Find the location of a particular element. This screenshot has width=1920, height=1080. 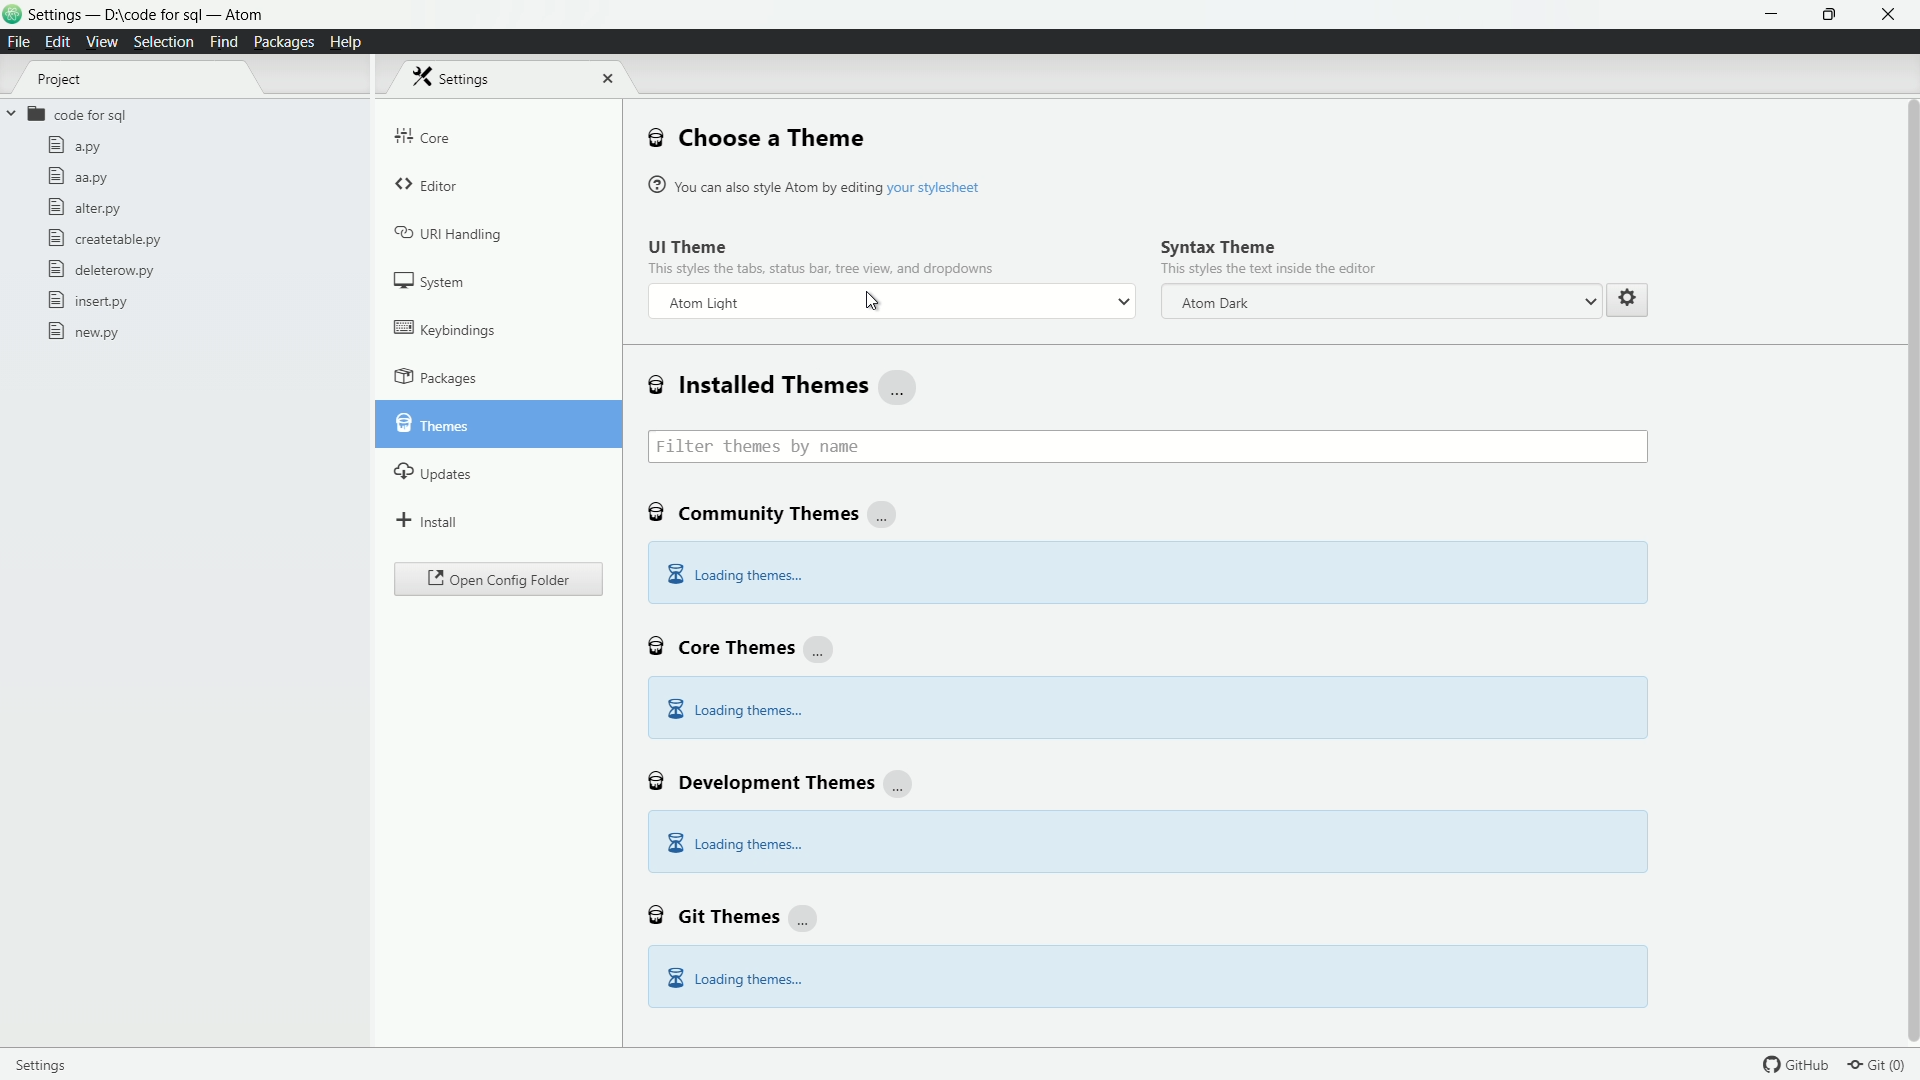

loading themes is located at coordinates (734, 978).